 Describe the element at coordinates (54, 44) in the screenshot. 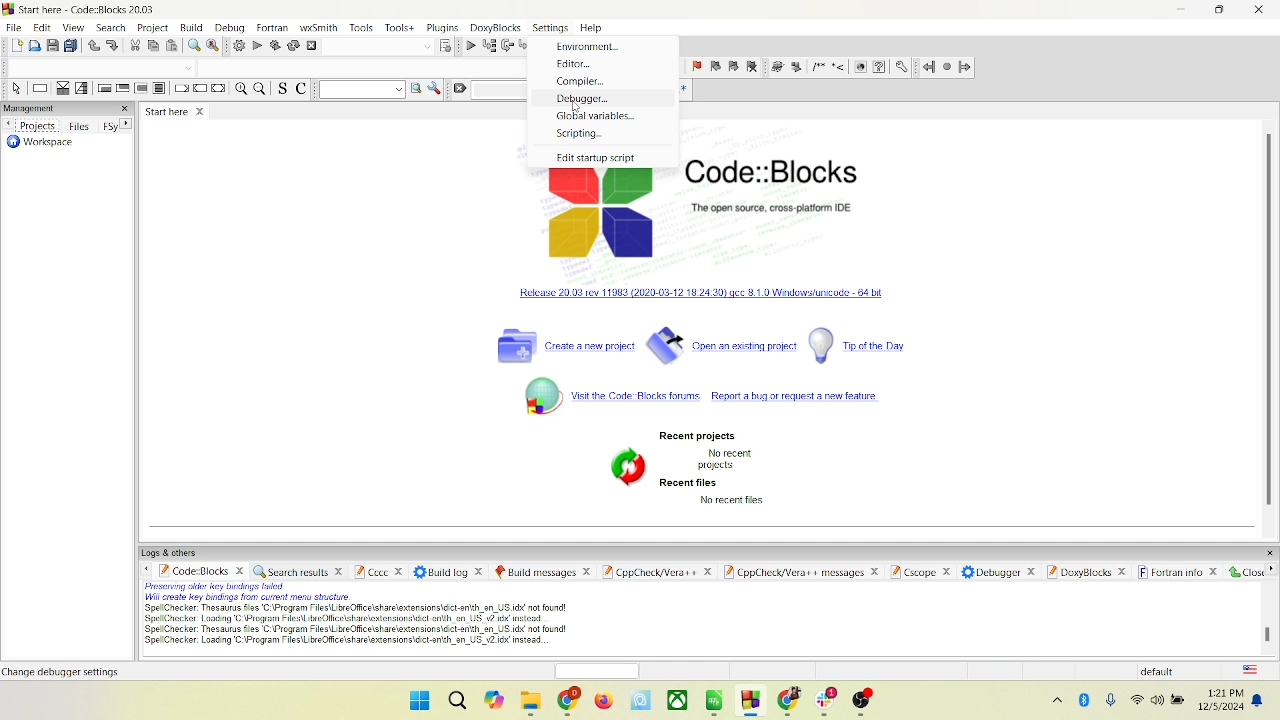

I see `save` at that location.